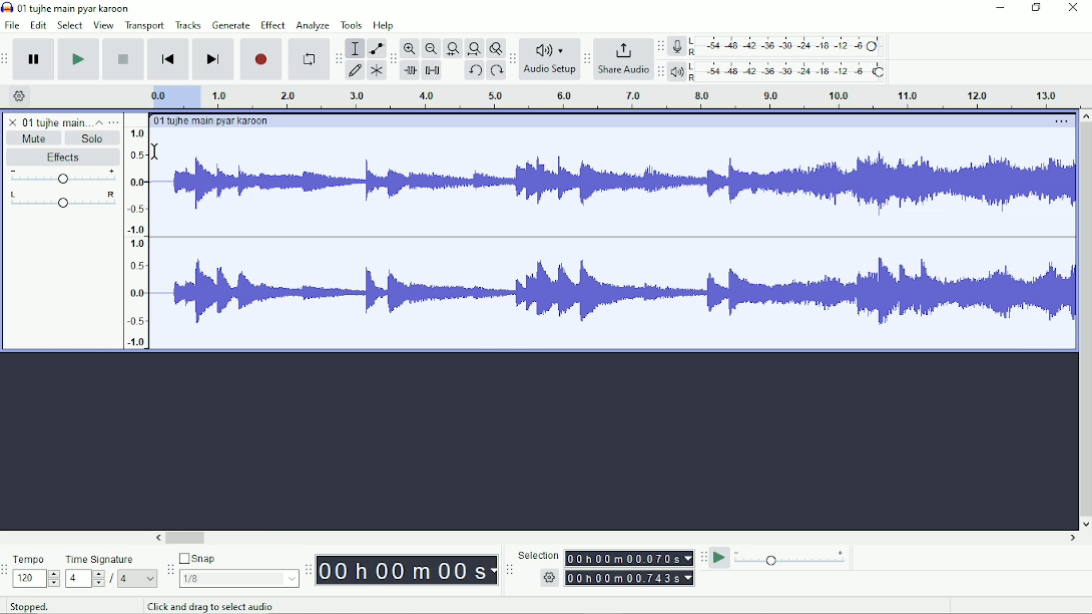 The image size is (1092, 614). I want to click on Audacity time toolbar, so click(307, 570).